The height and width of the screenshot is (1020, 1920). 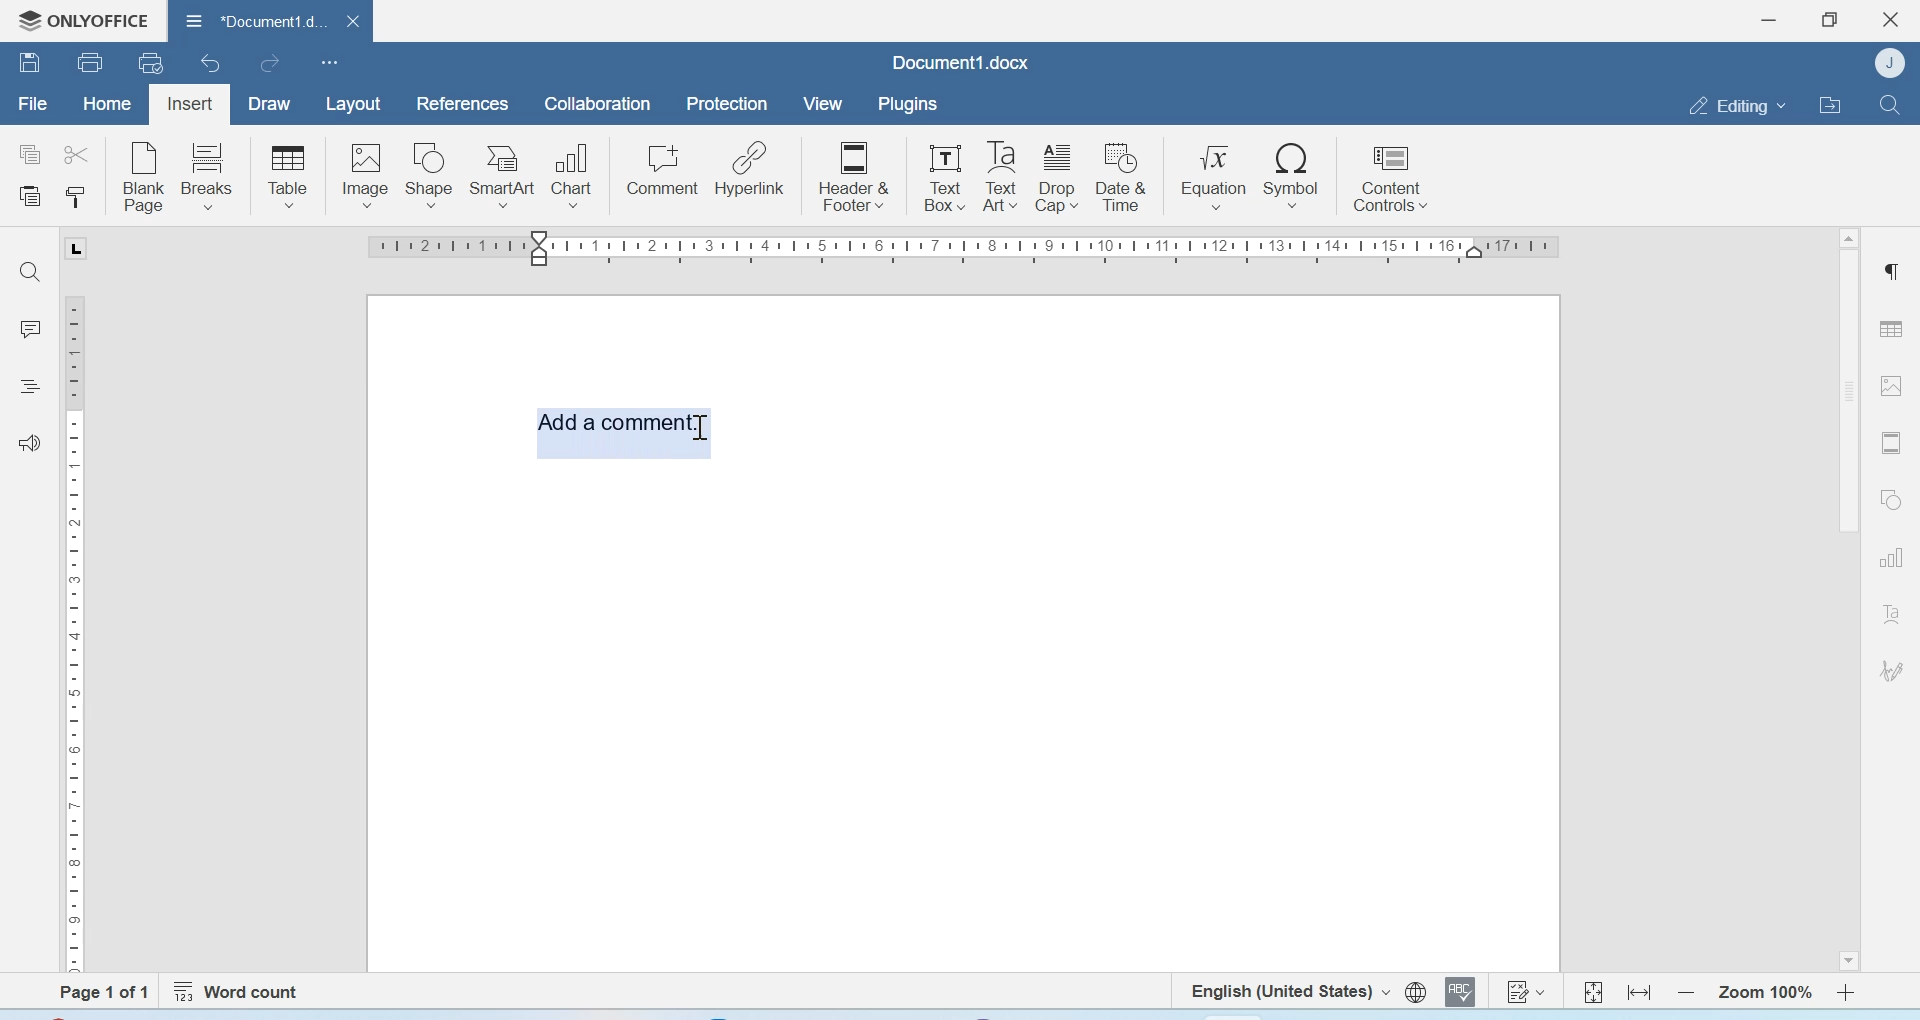 I want to click on Blank page, so click(x=145, y=176).